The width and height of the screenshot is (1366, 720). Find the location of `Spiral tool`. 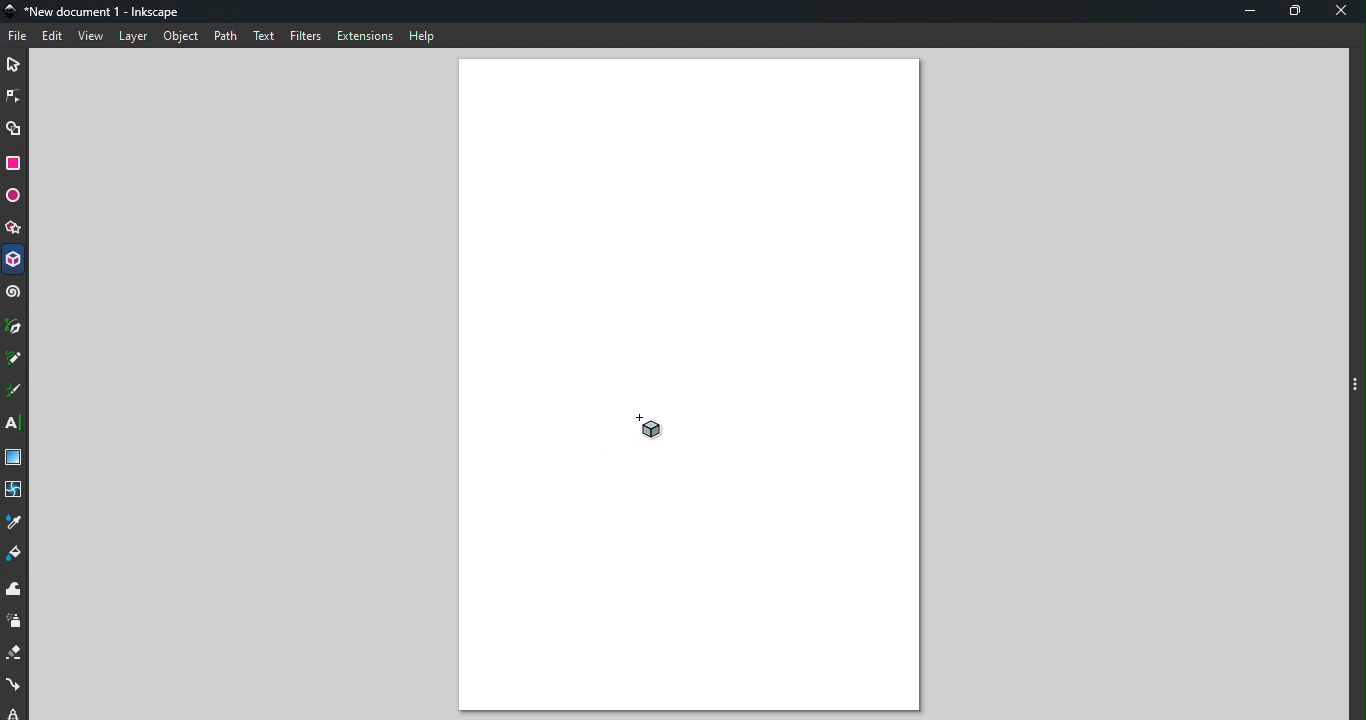

Spiral tool is located at coordinates (14, 296).